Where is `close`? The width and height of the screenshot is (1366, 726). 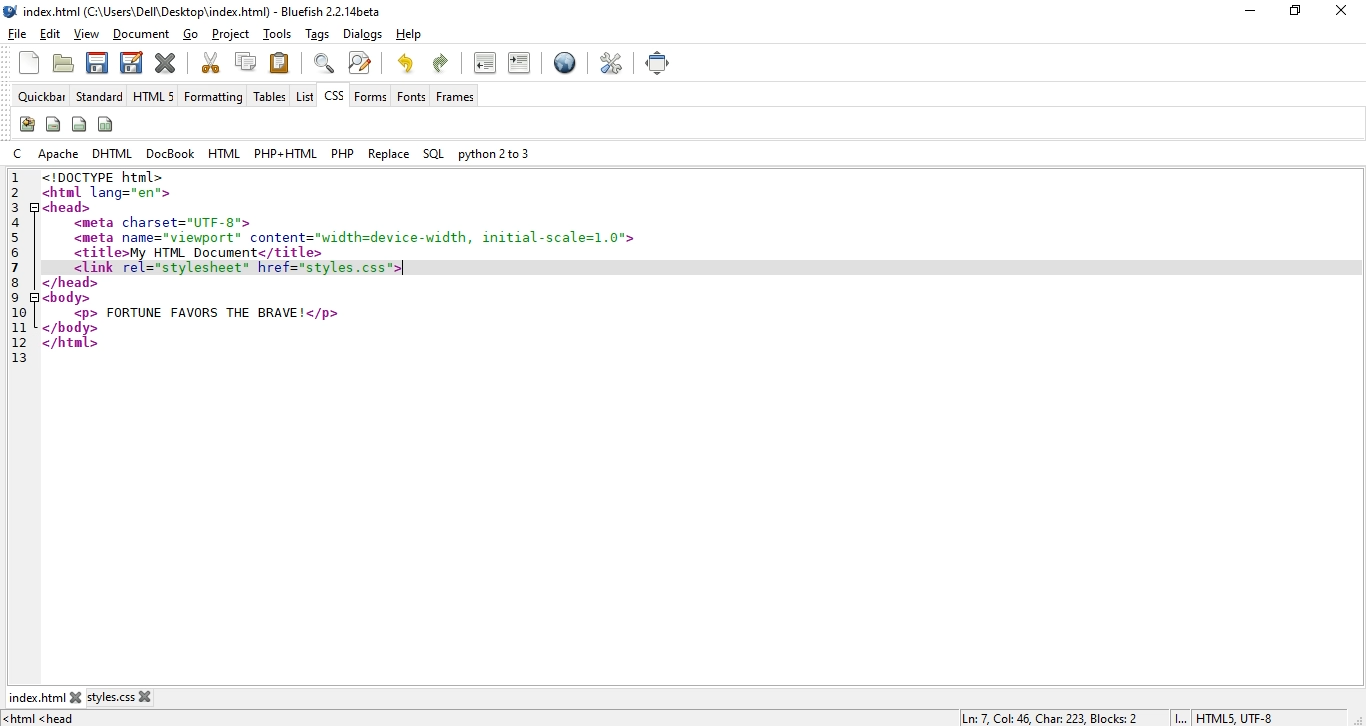 close is located at coordinates (1346, 9).